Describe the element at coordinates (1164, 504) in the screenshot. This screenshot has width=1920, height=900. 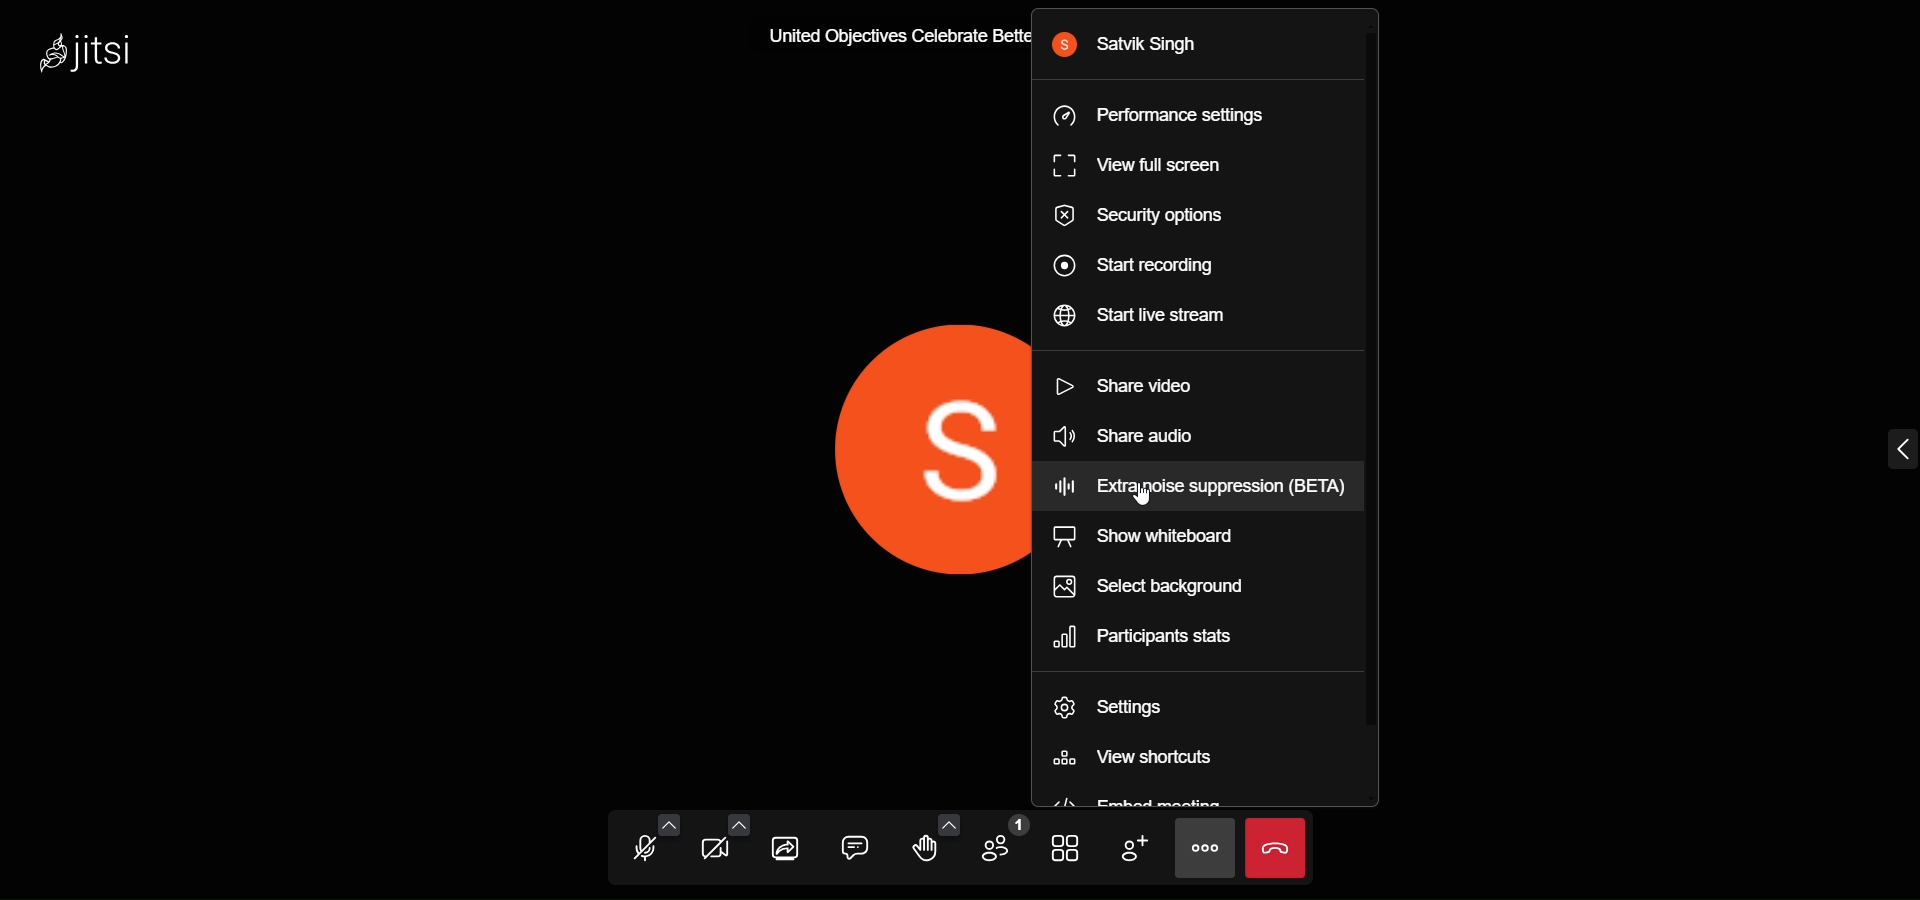
I see `cursor` at that location.